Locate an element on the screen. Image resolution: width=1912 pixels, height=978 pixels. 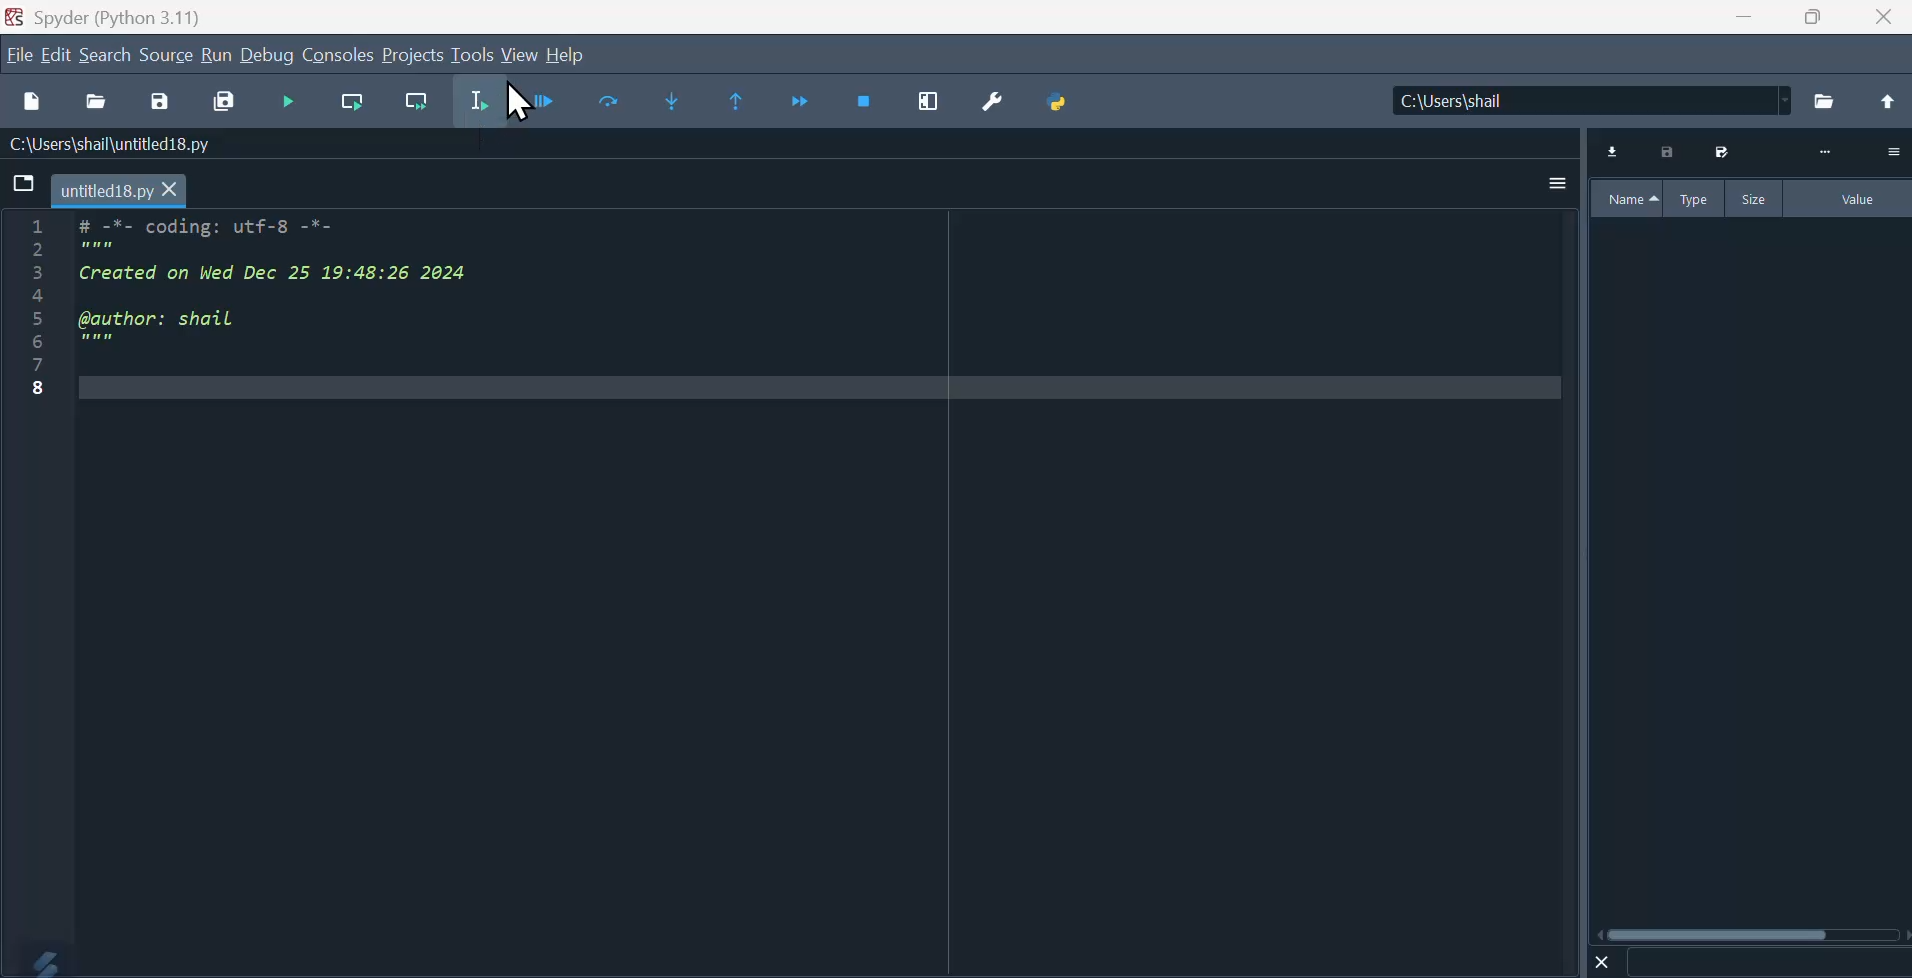
Save all is located at coordinates (224, 103).